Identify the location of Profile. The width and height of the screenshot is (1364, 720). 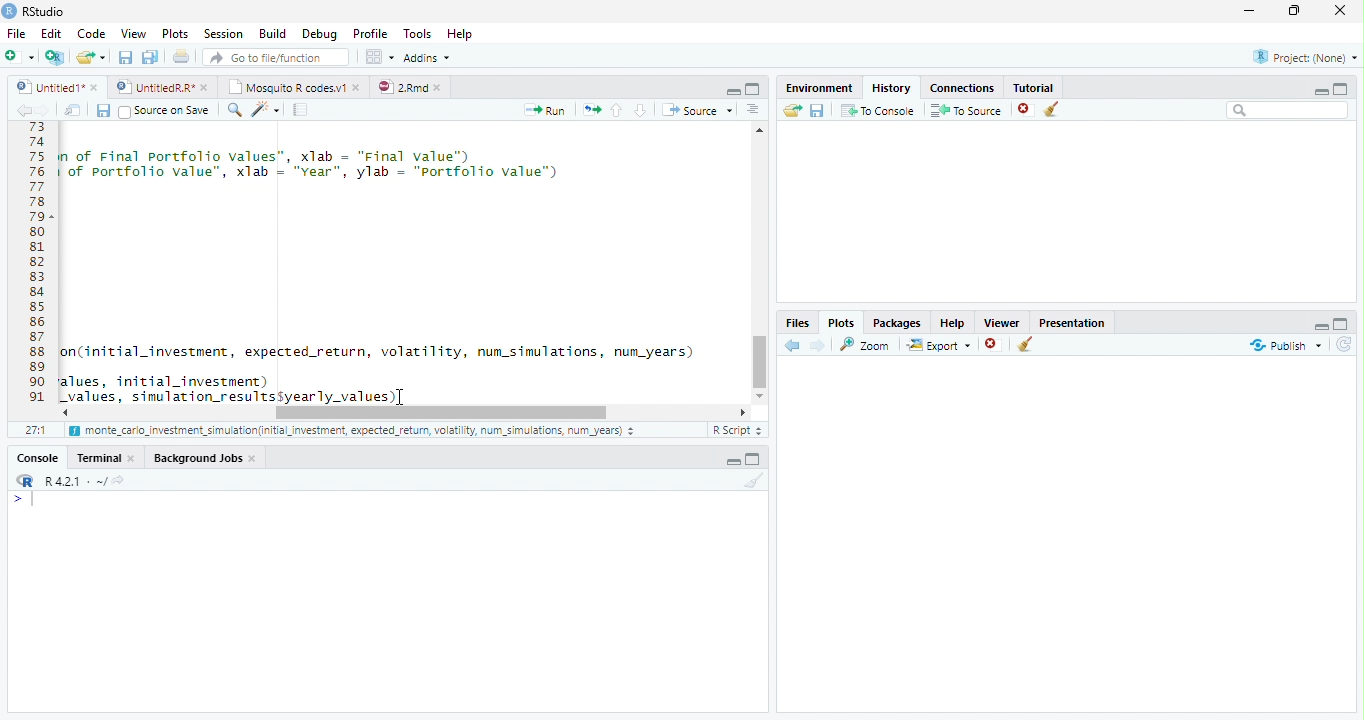
(369, 33).